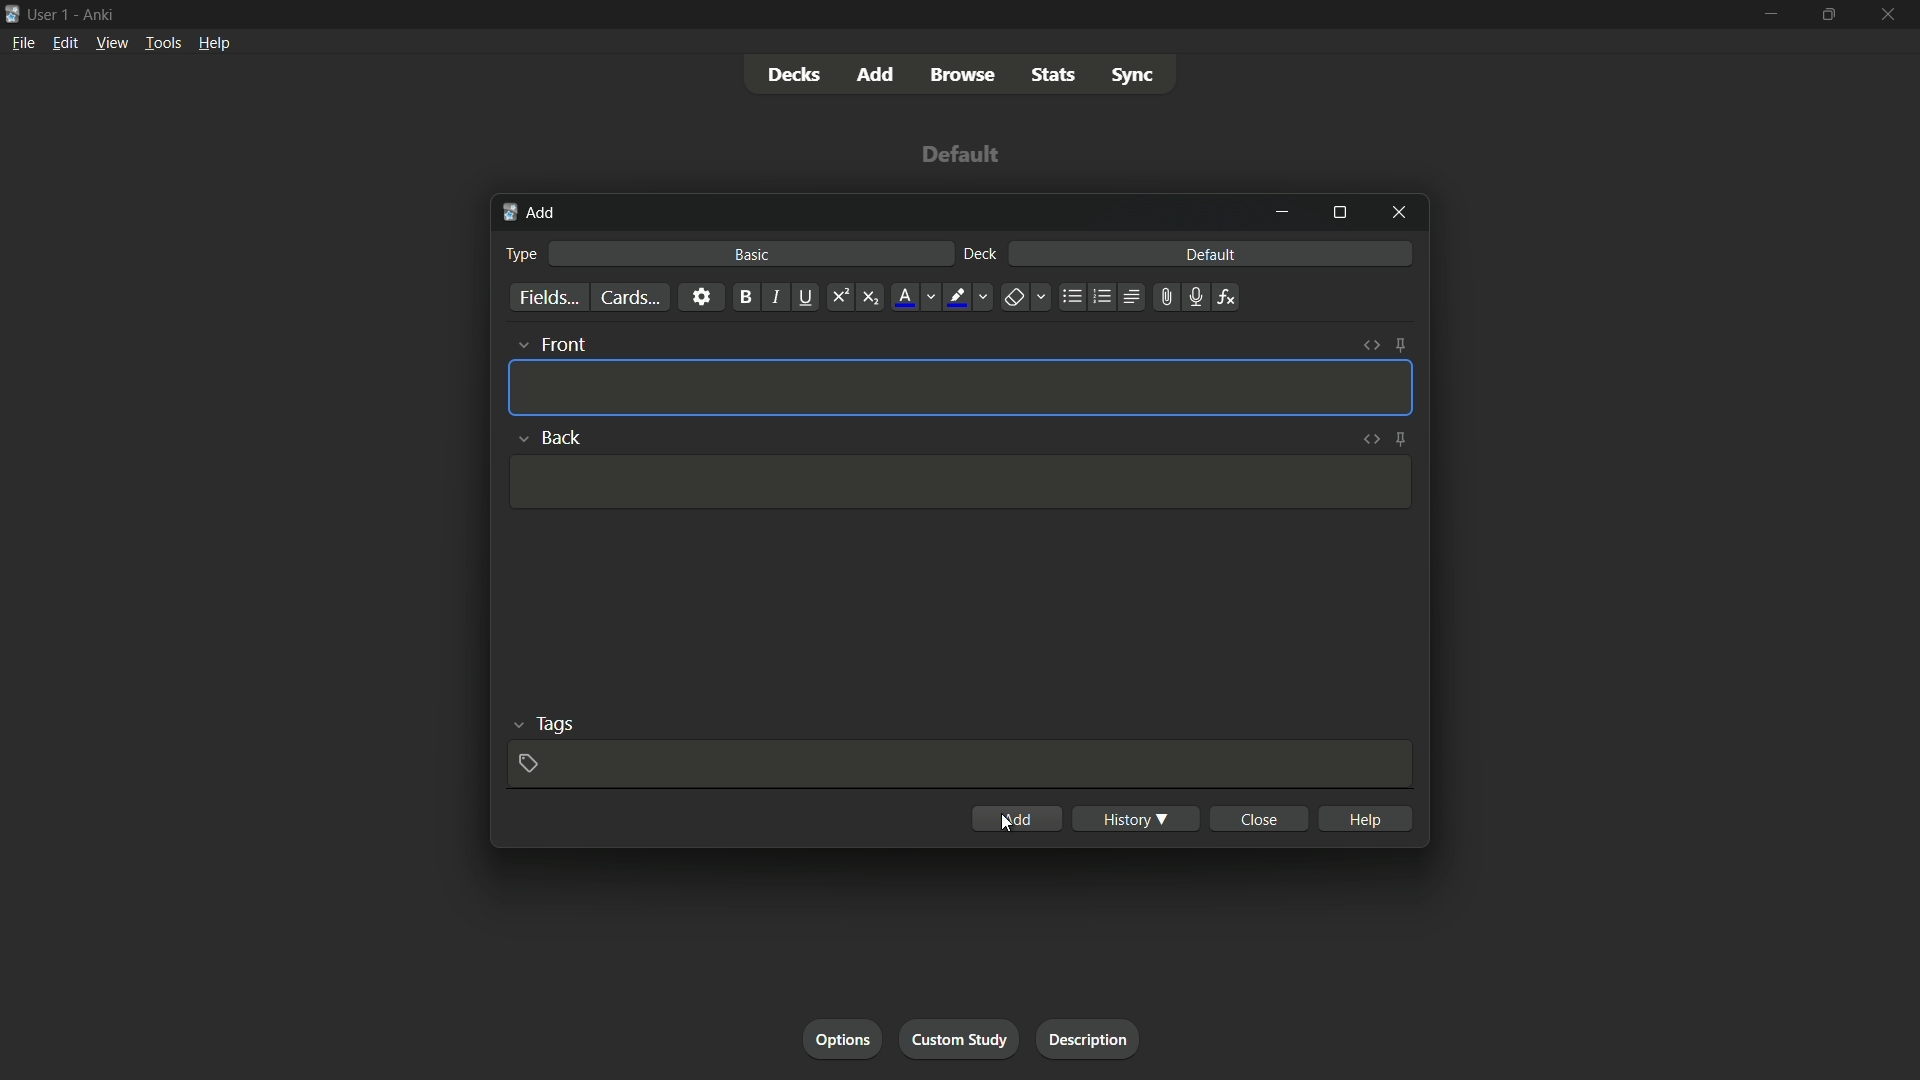  Describe the element at coordinates (1102, 298) in the screenshot. I see `ordered list` at that location.